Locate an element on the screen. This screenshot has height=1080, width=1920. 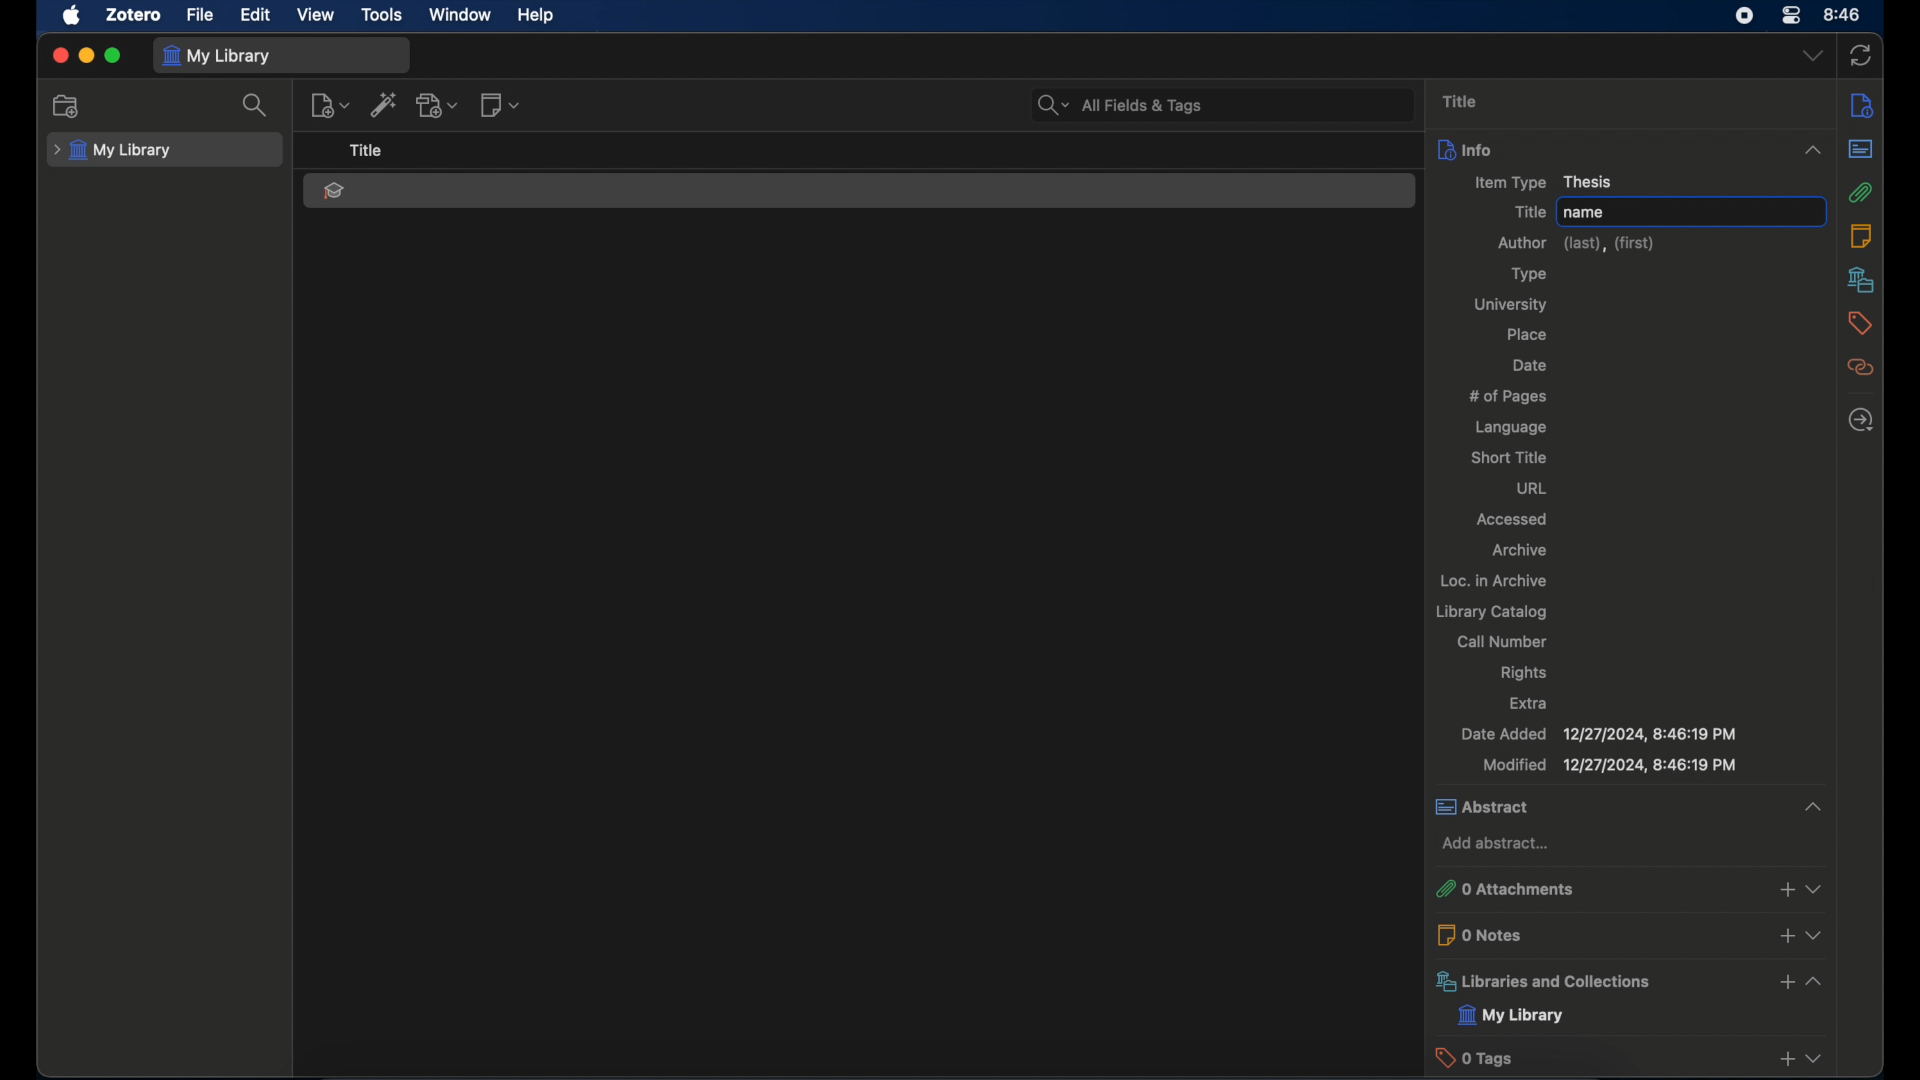
university is located at coordinates (1514, 305).